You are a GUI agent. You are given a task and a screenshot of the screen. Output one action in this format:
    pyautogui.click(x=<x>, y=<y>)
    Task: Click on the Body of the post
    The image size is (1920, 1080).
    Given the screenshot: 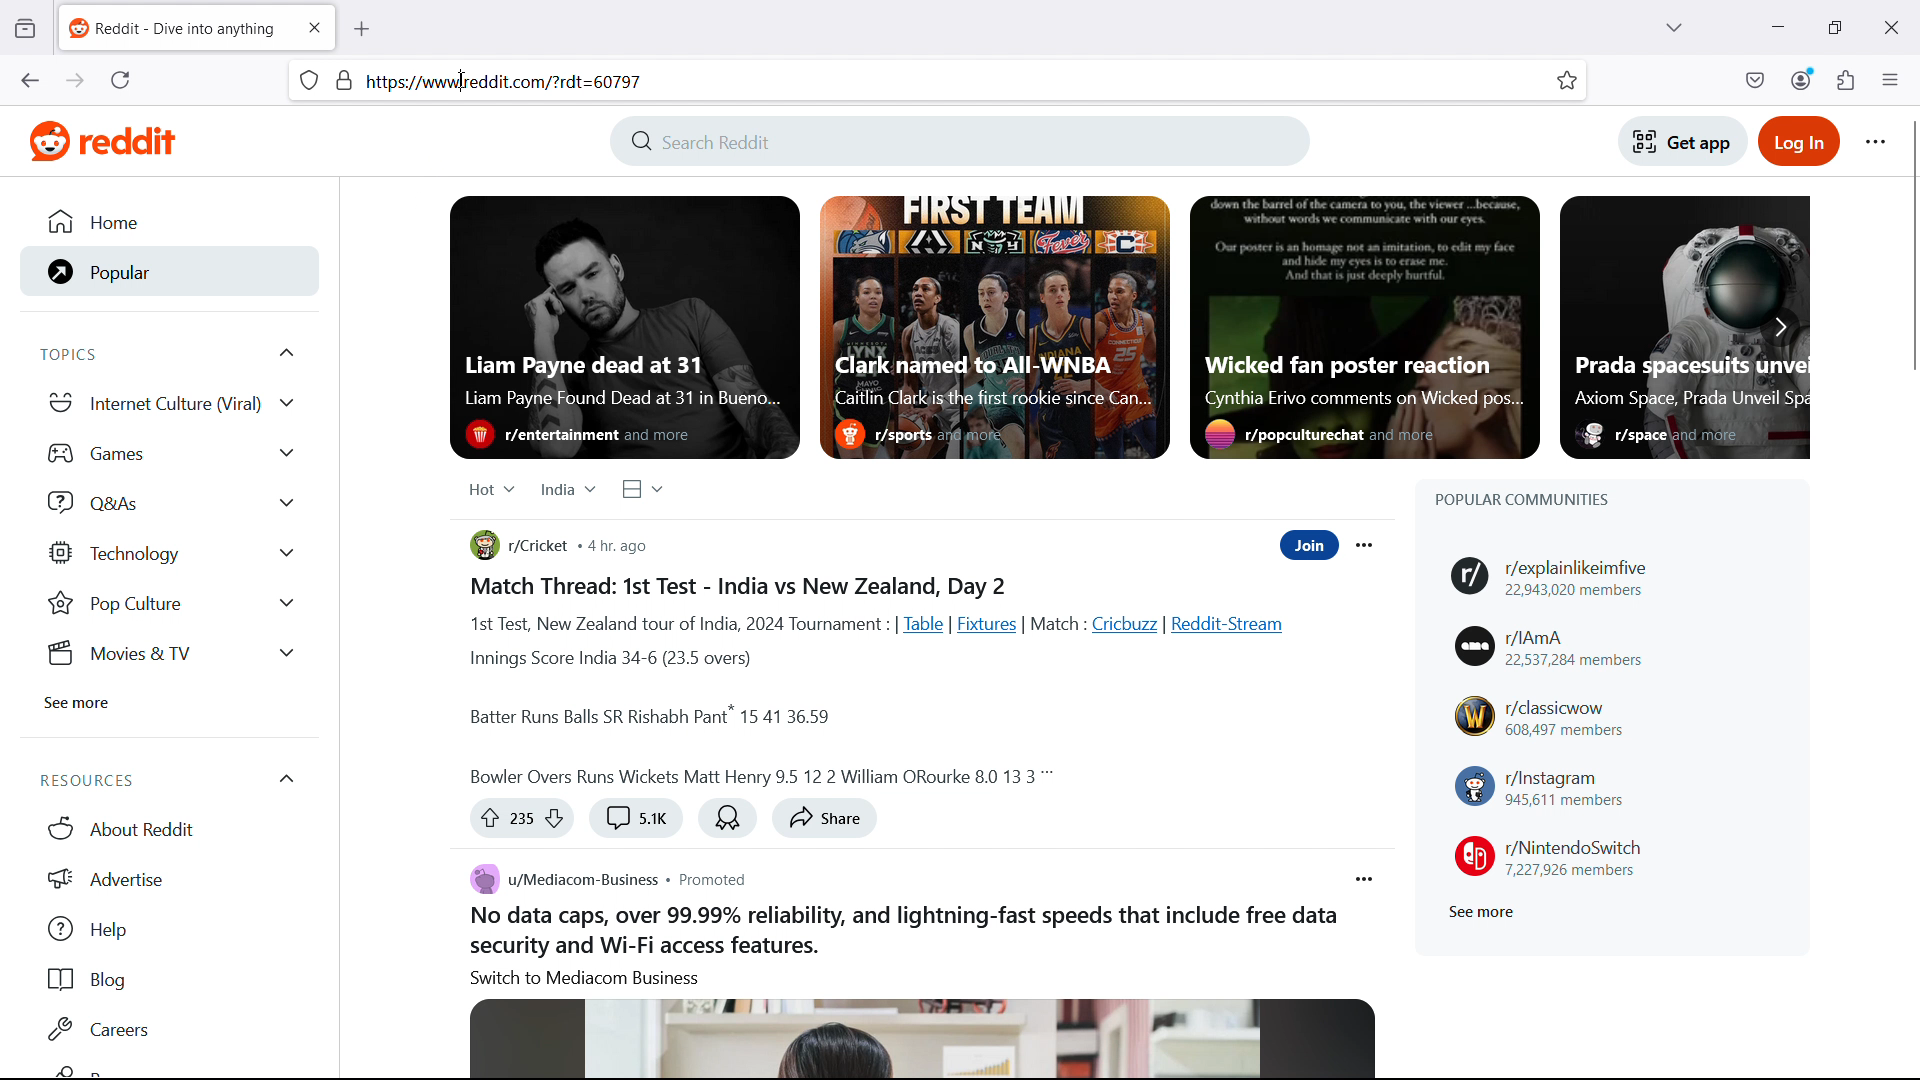 What is the action you would take?
    pyautogui.click(x=887, y=681)
    